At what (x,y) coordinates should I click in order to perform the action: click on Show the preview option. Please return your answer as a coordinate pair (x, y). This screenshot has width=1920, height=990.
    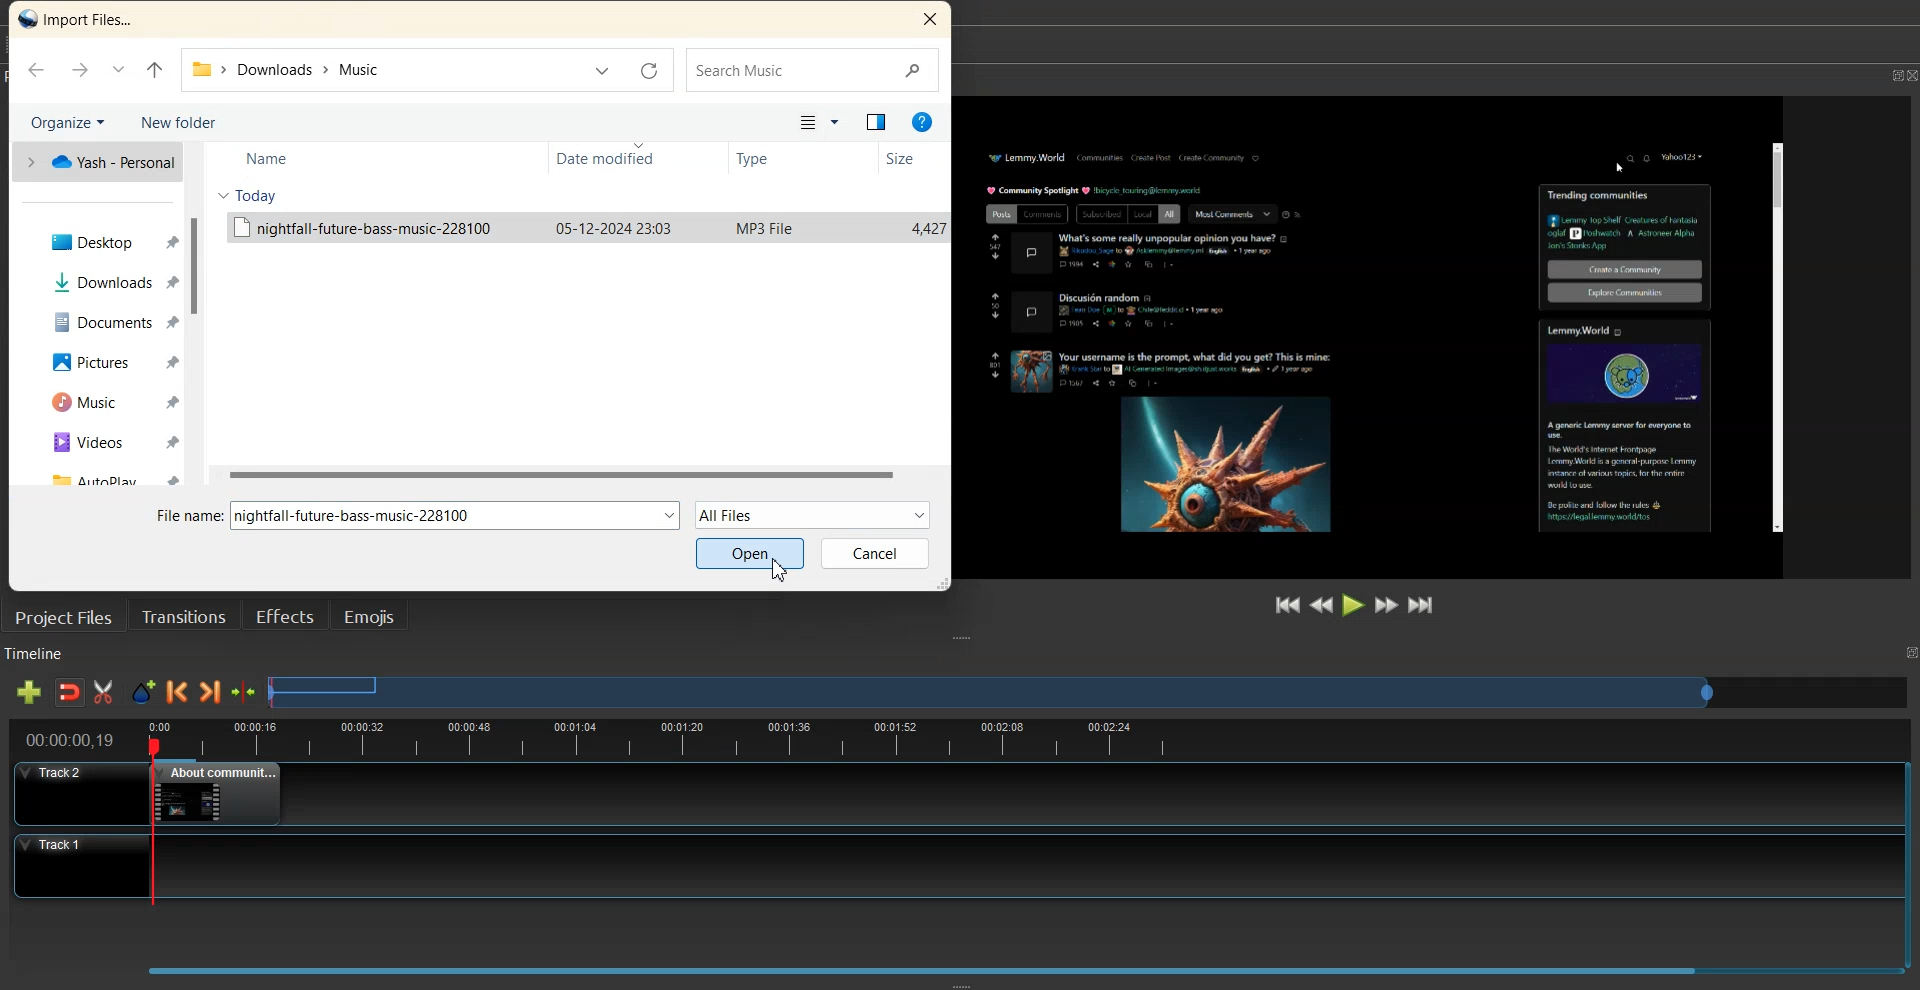
    Looking at the image, I should click on (877, 122).